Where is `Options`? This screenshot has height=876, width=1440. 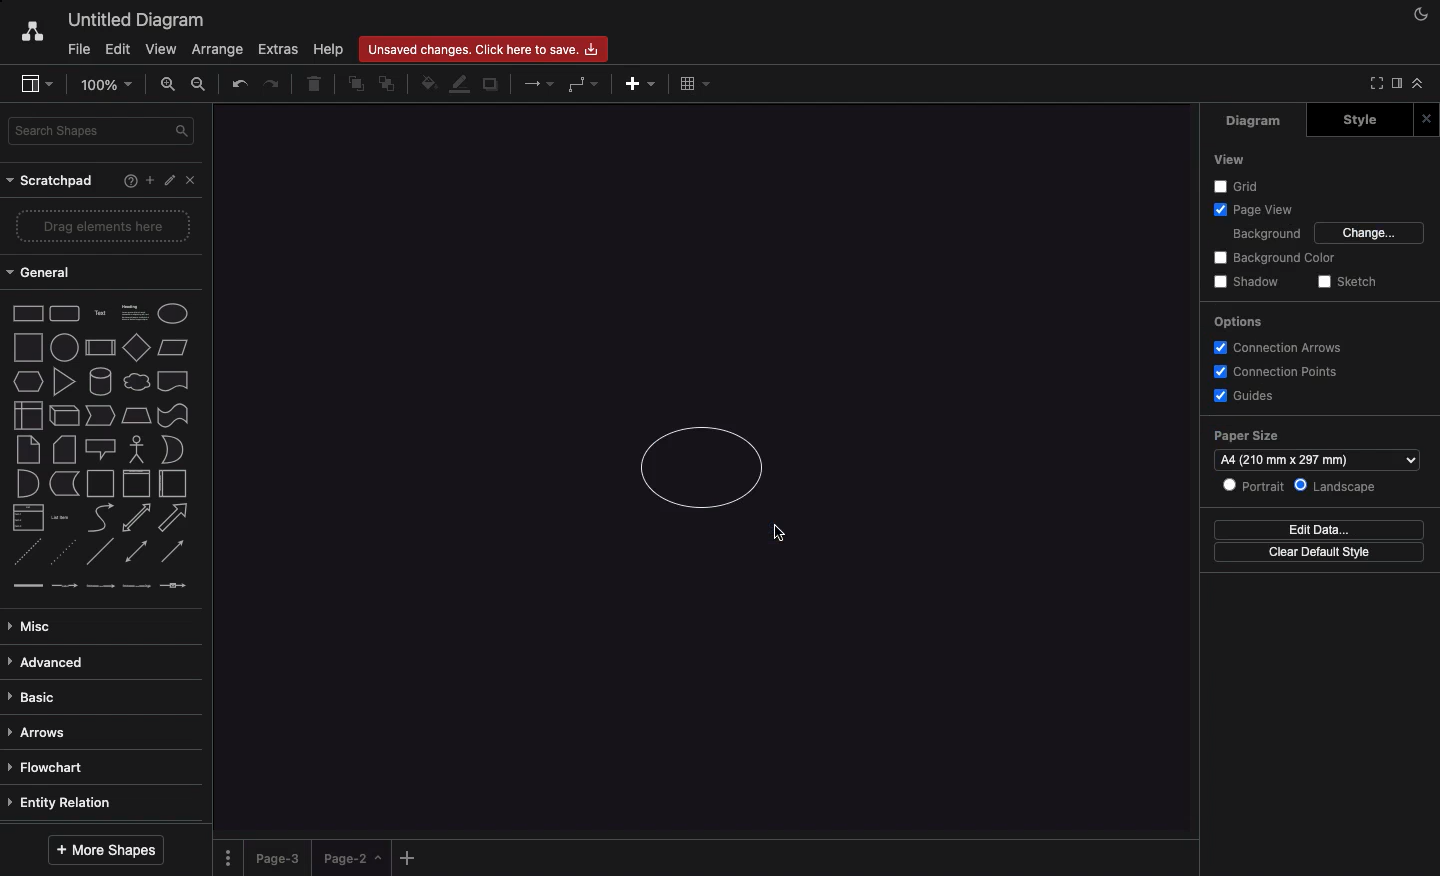 Options is located at coordinates (1240, 321).